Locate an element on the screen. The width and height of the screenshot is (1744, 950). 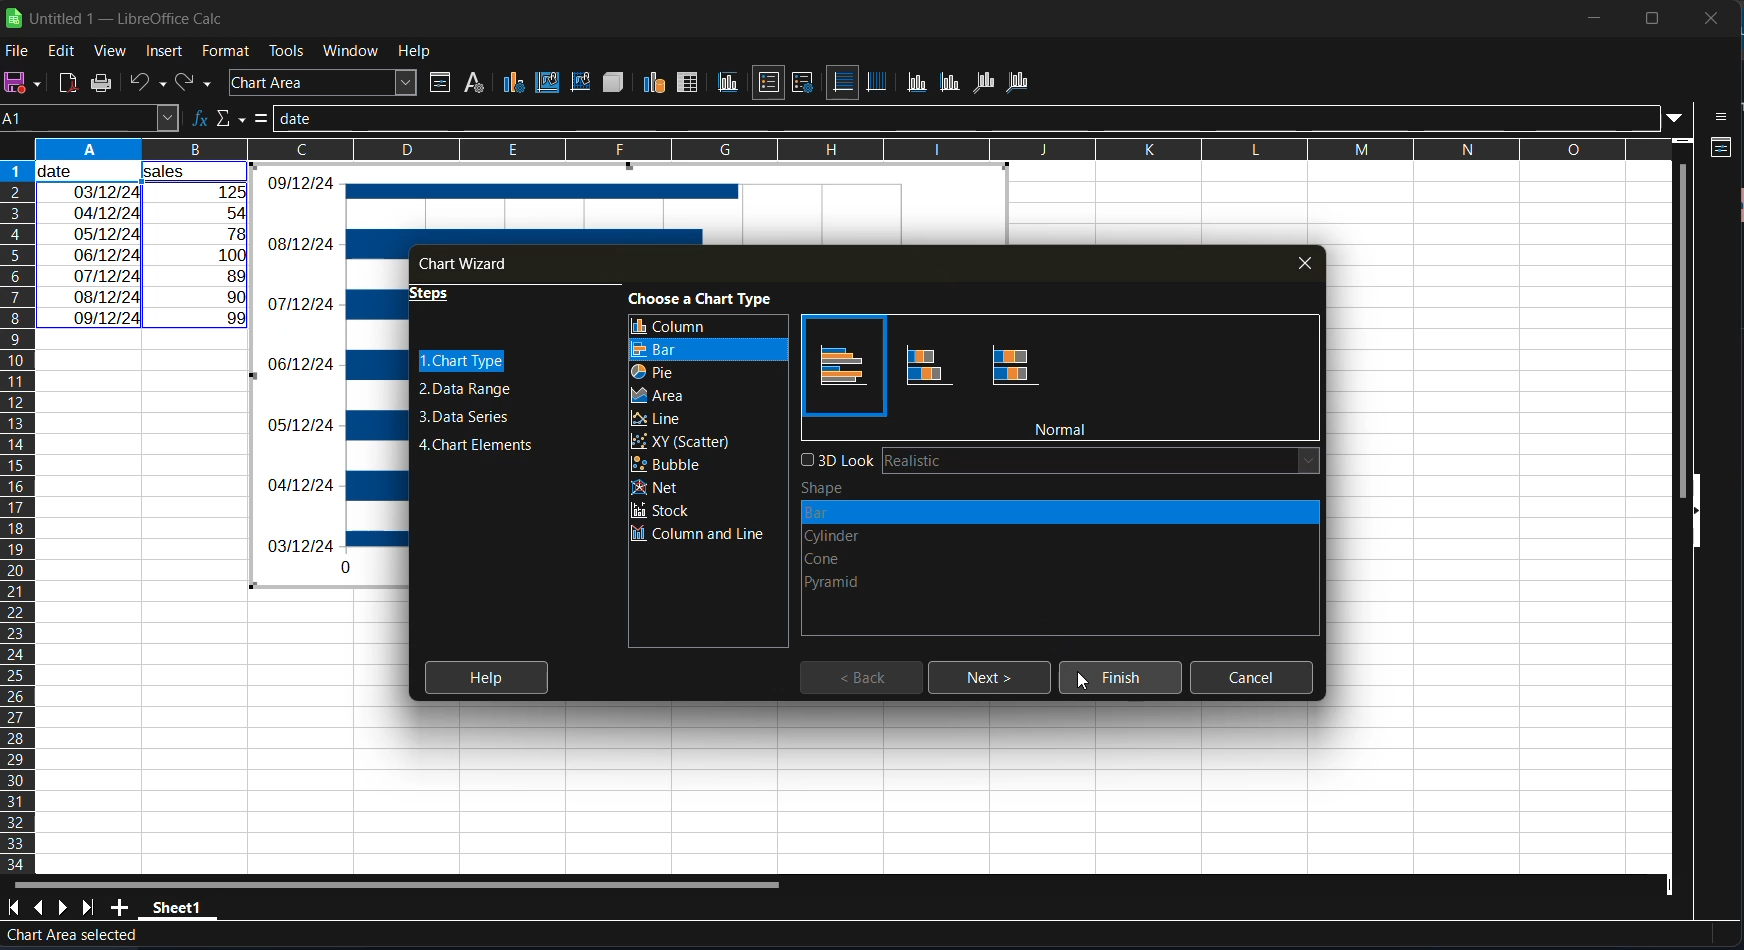
Chart area selected is located at coordinates (69, 938).